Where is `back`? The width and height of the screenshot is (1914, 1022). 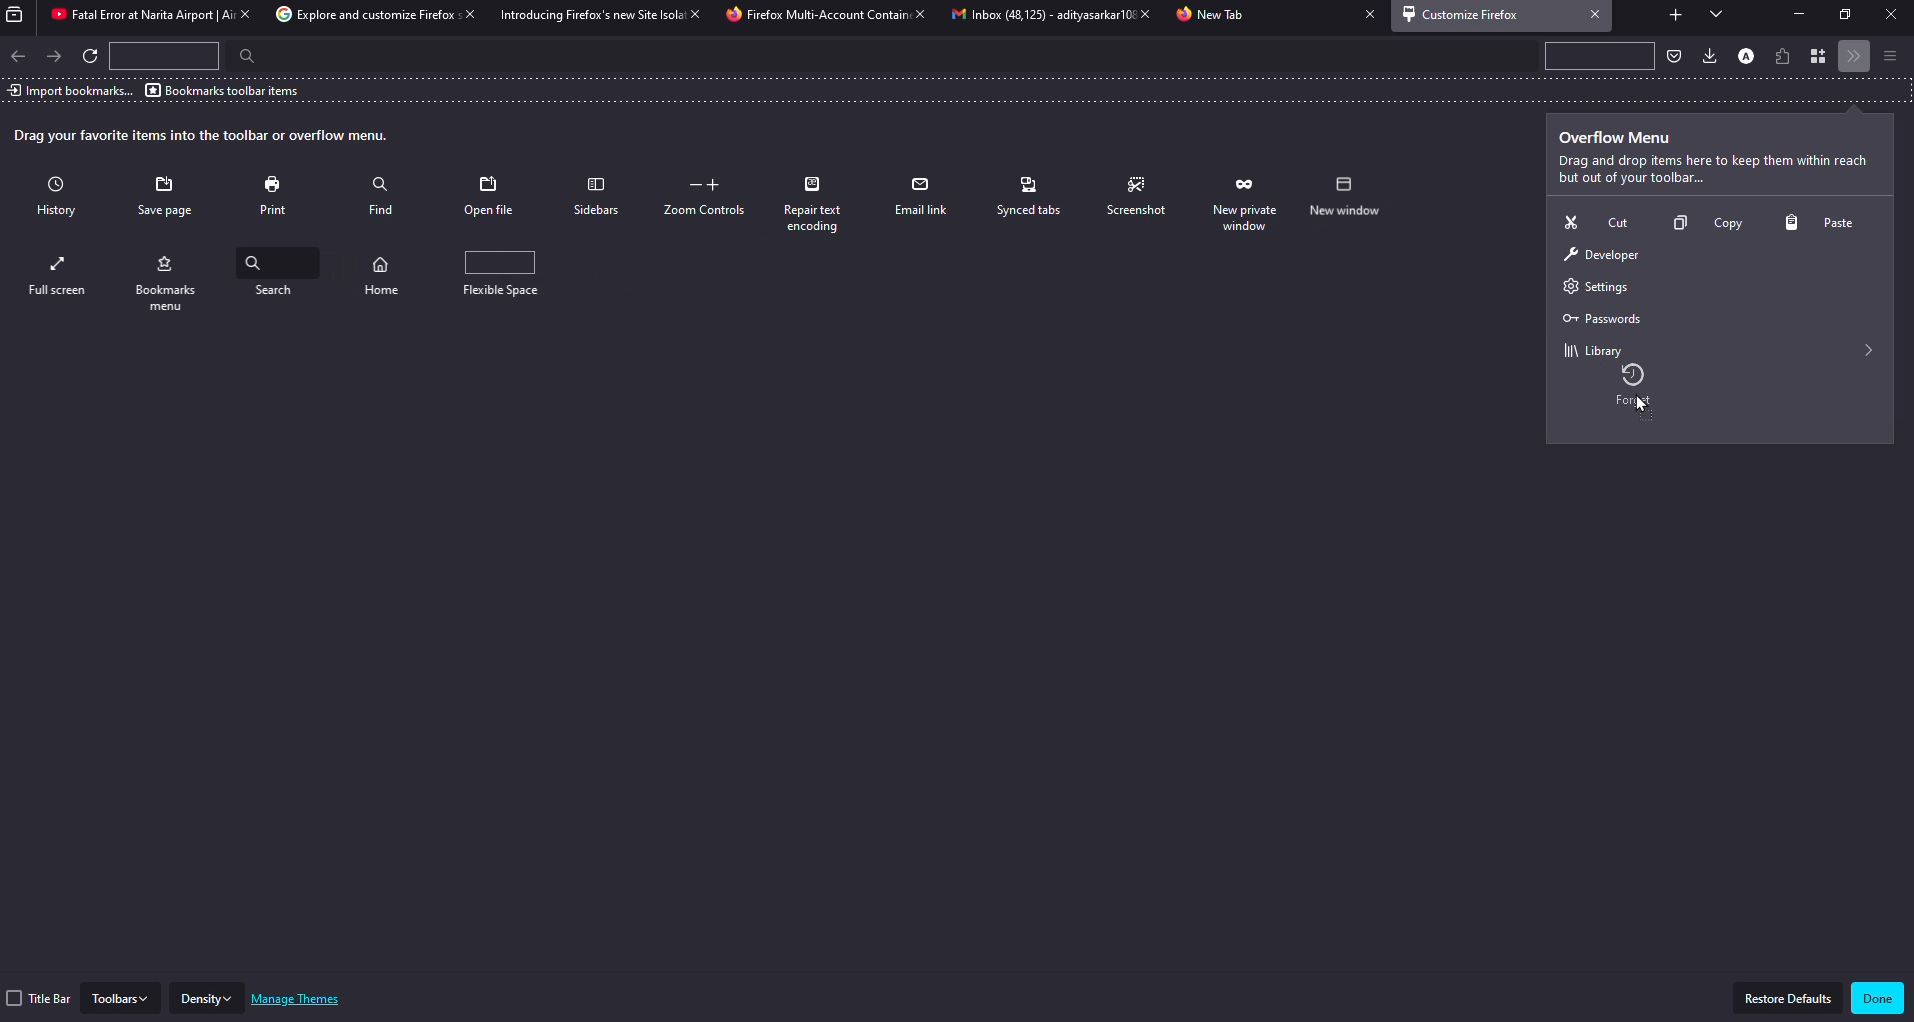 back is located at coordinates (19, 56).